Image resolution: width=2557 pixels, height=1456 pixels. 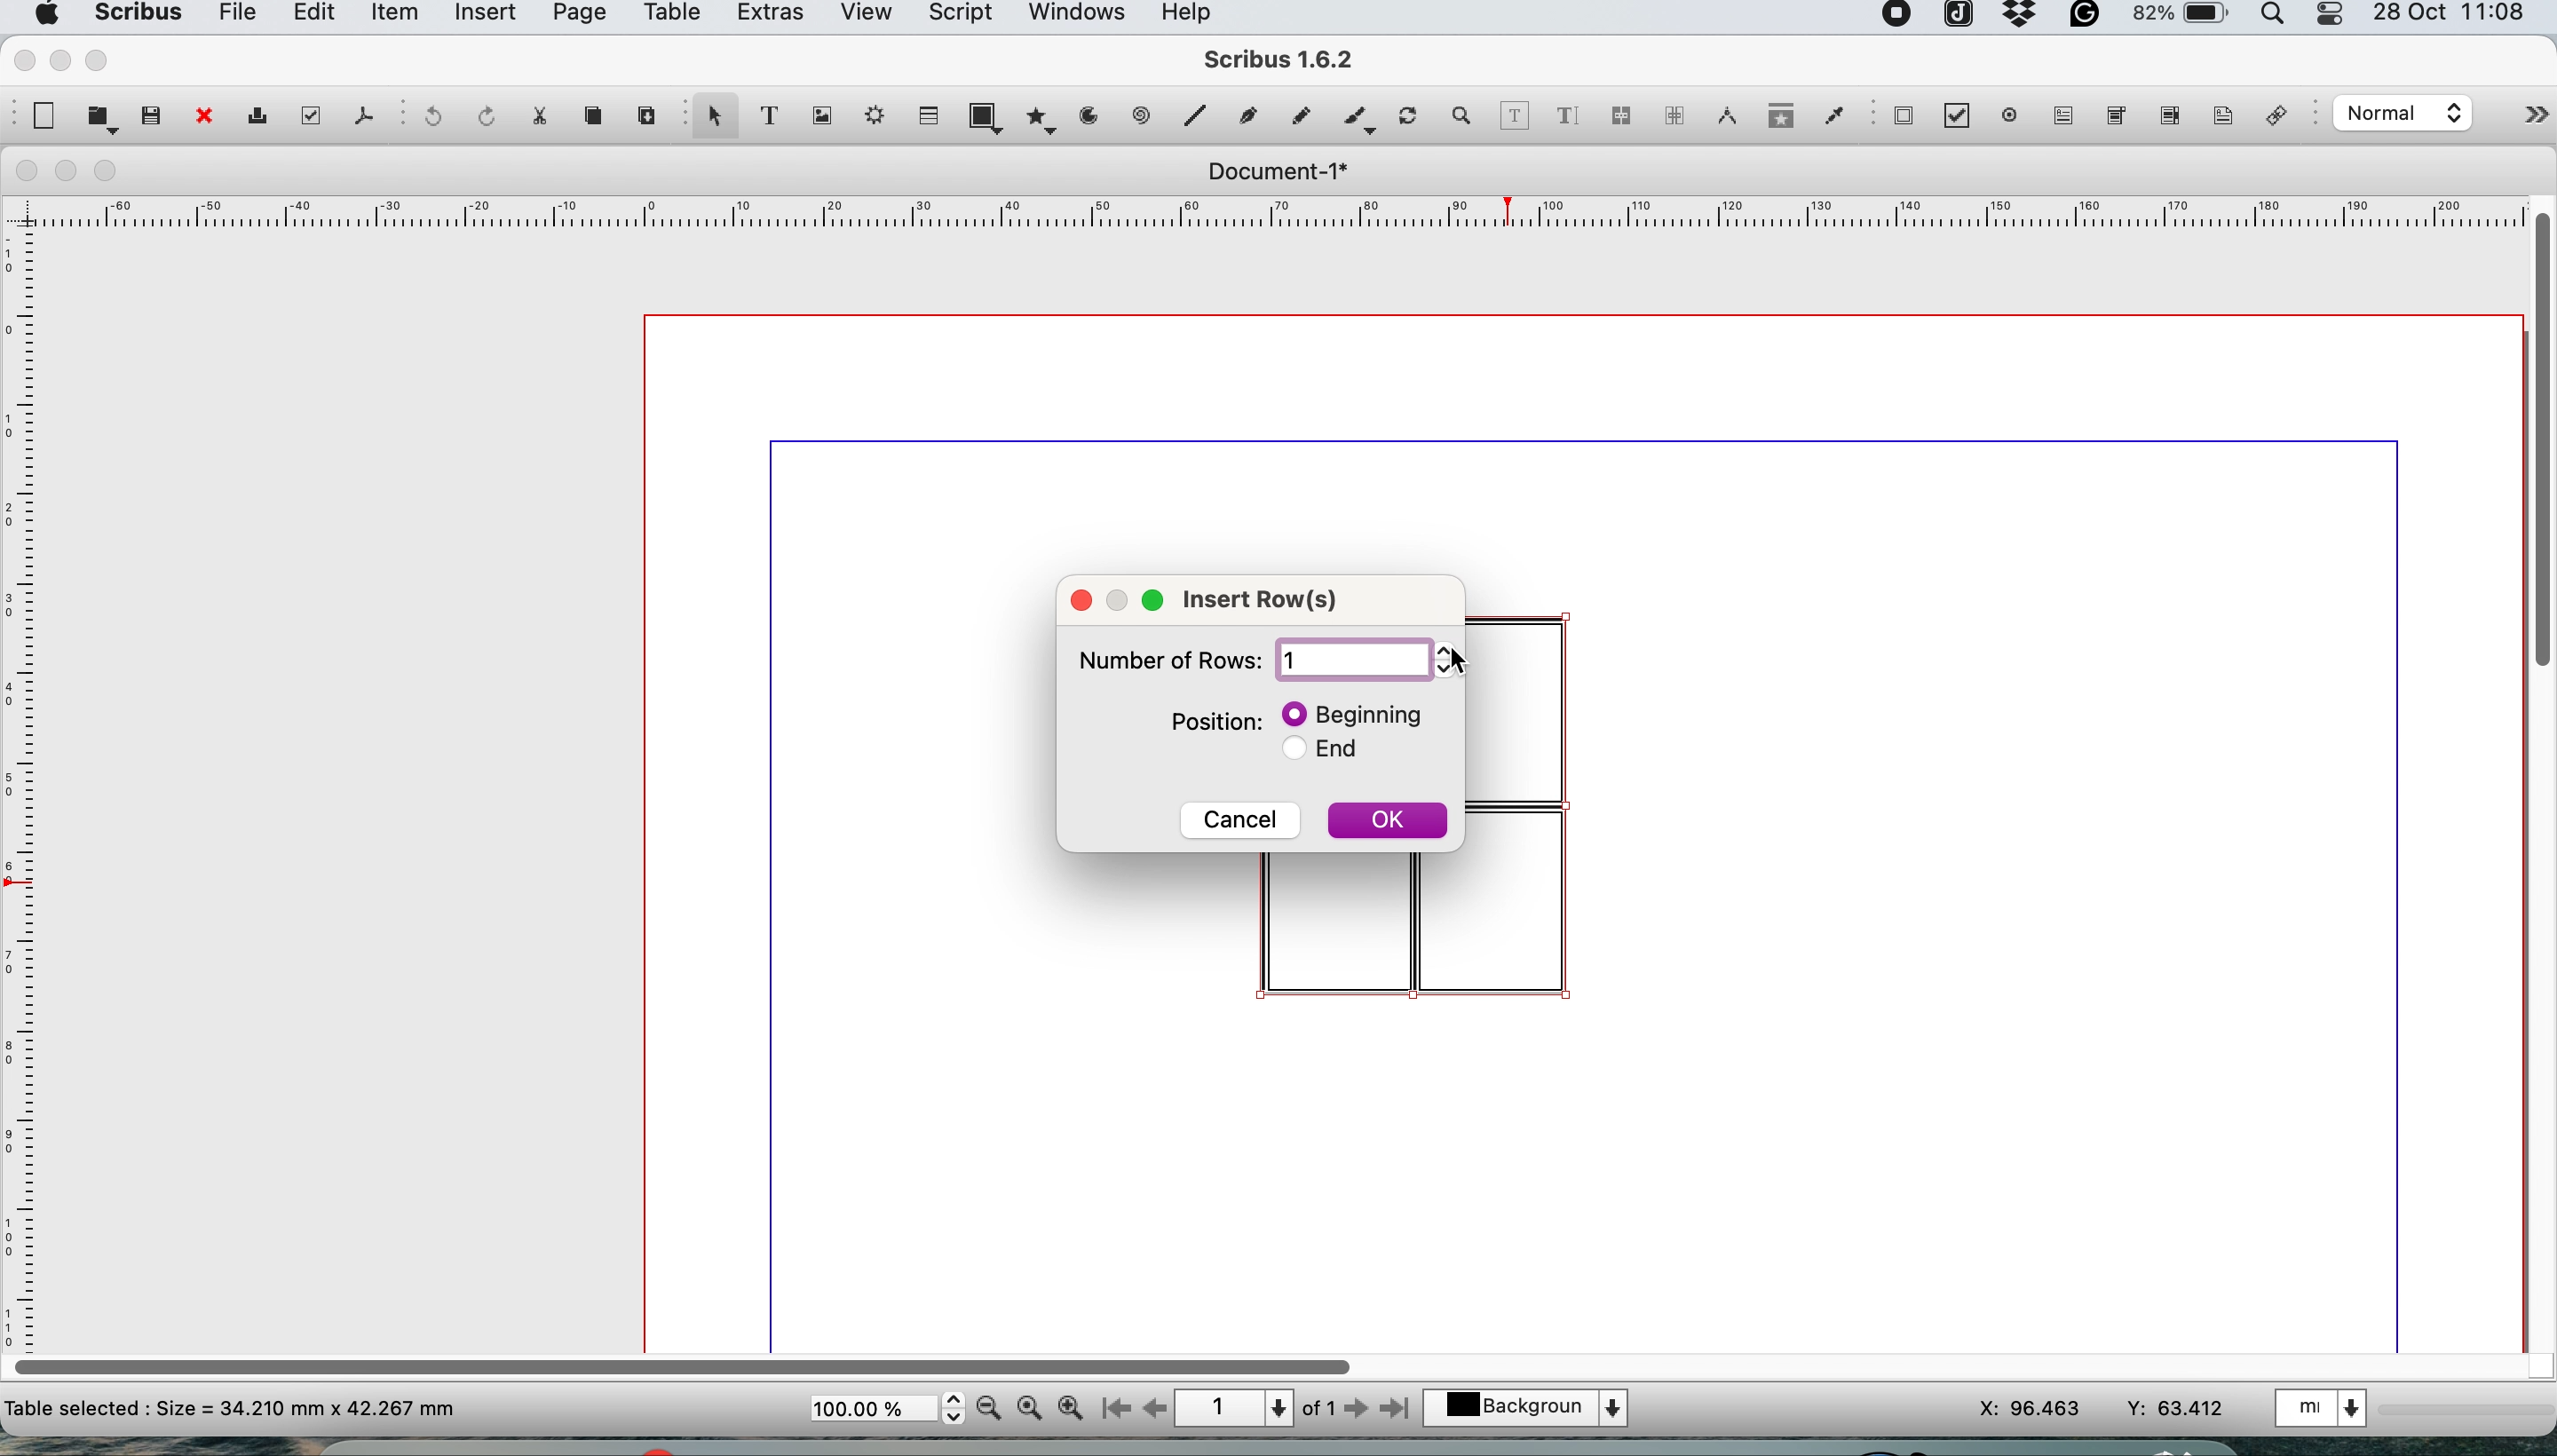 I want to click on horizontal scroll bar, so click(x=689, y=1360).